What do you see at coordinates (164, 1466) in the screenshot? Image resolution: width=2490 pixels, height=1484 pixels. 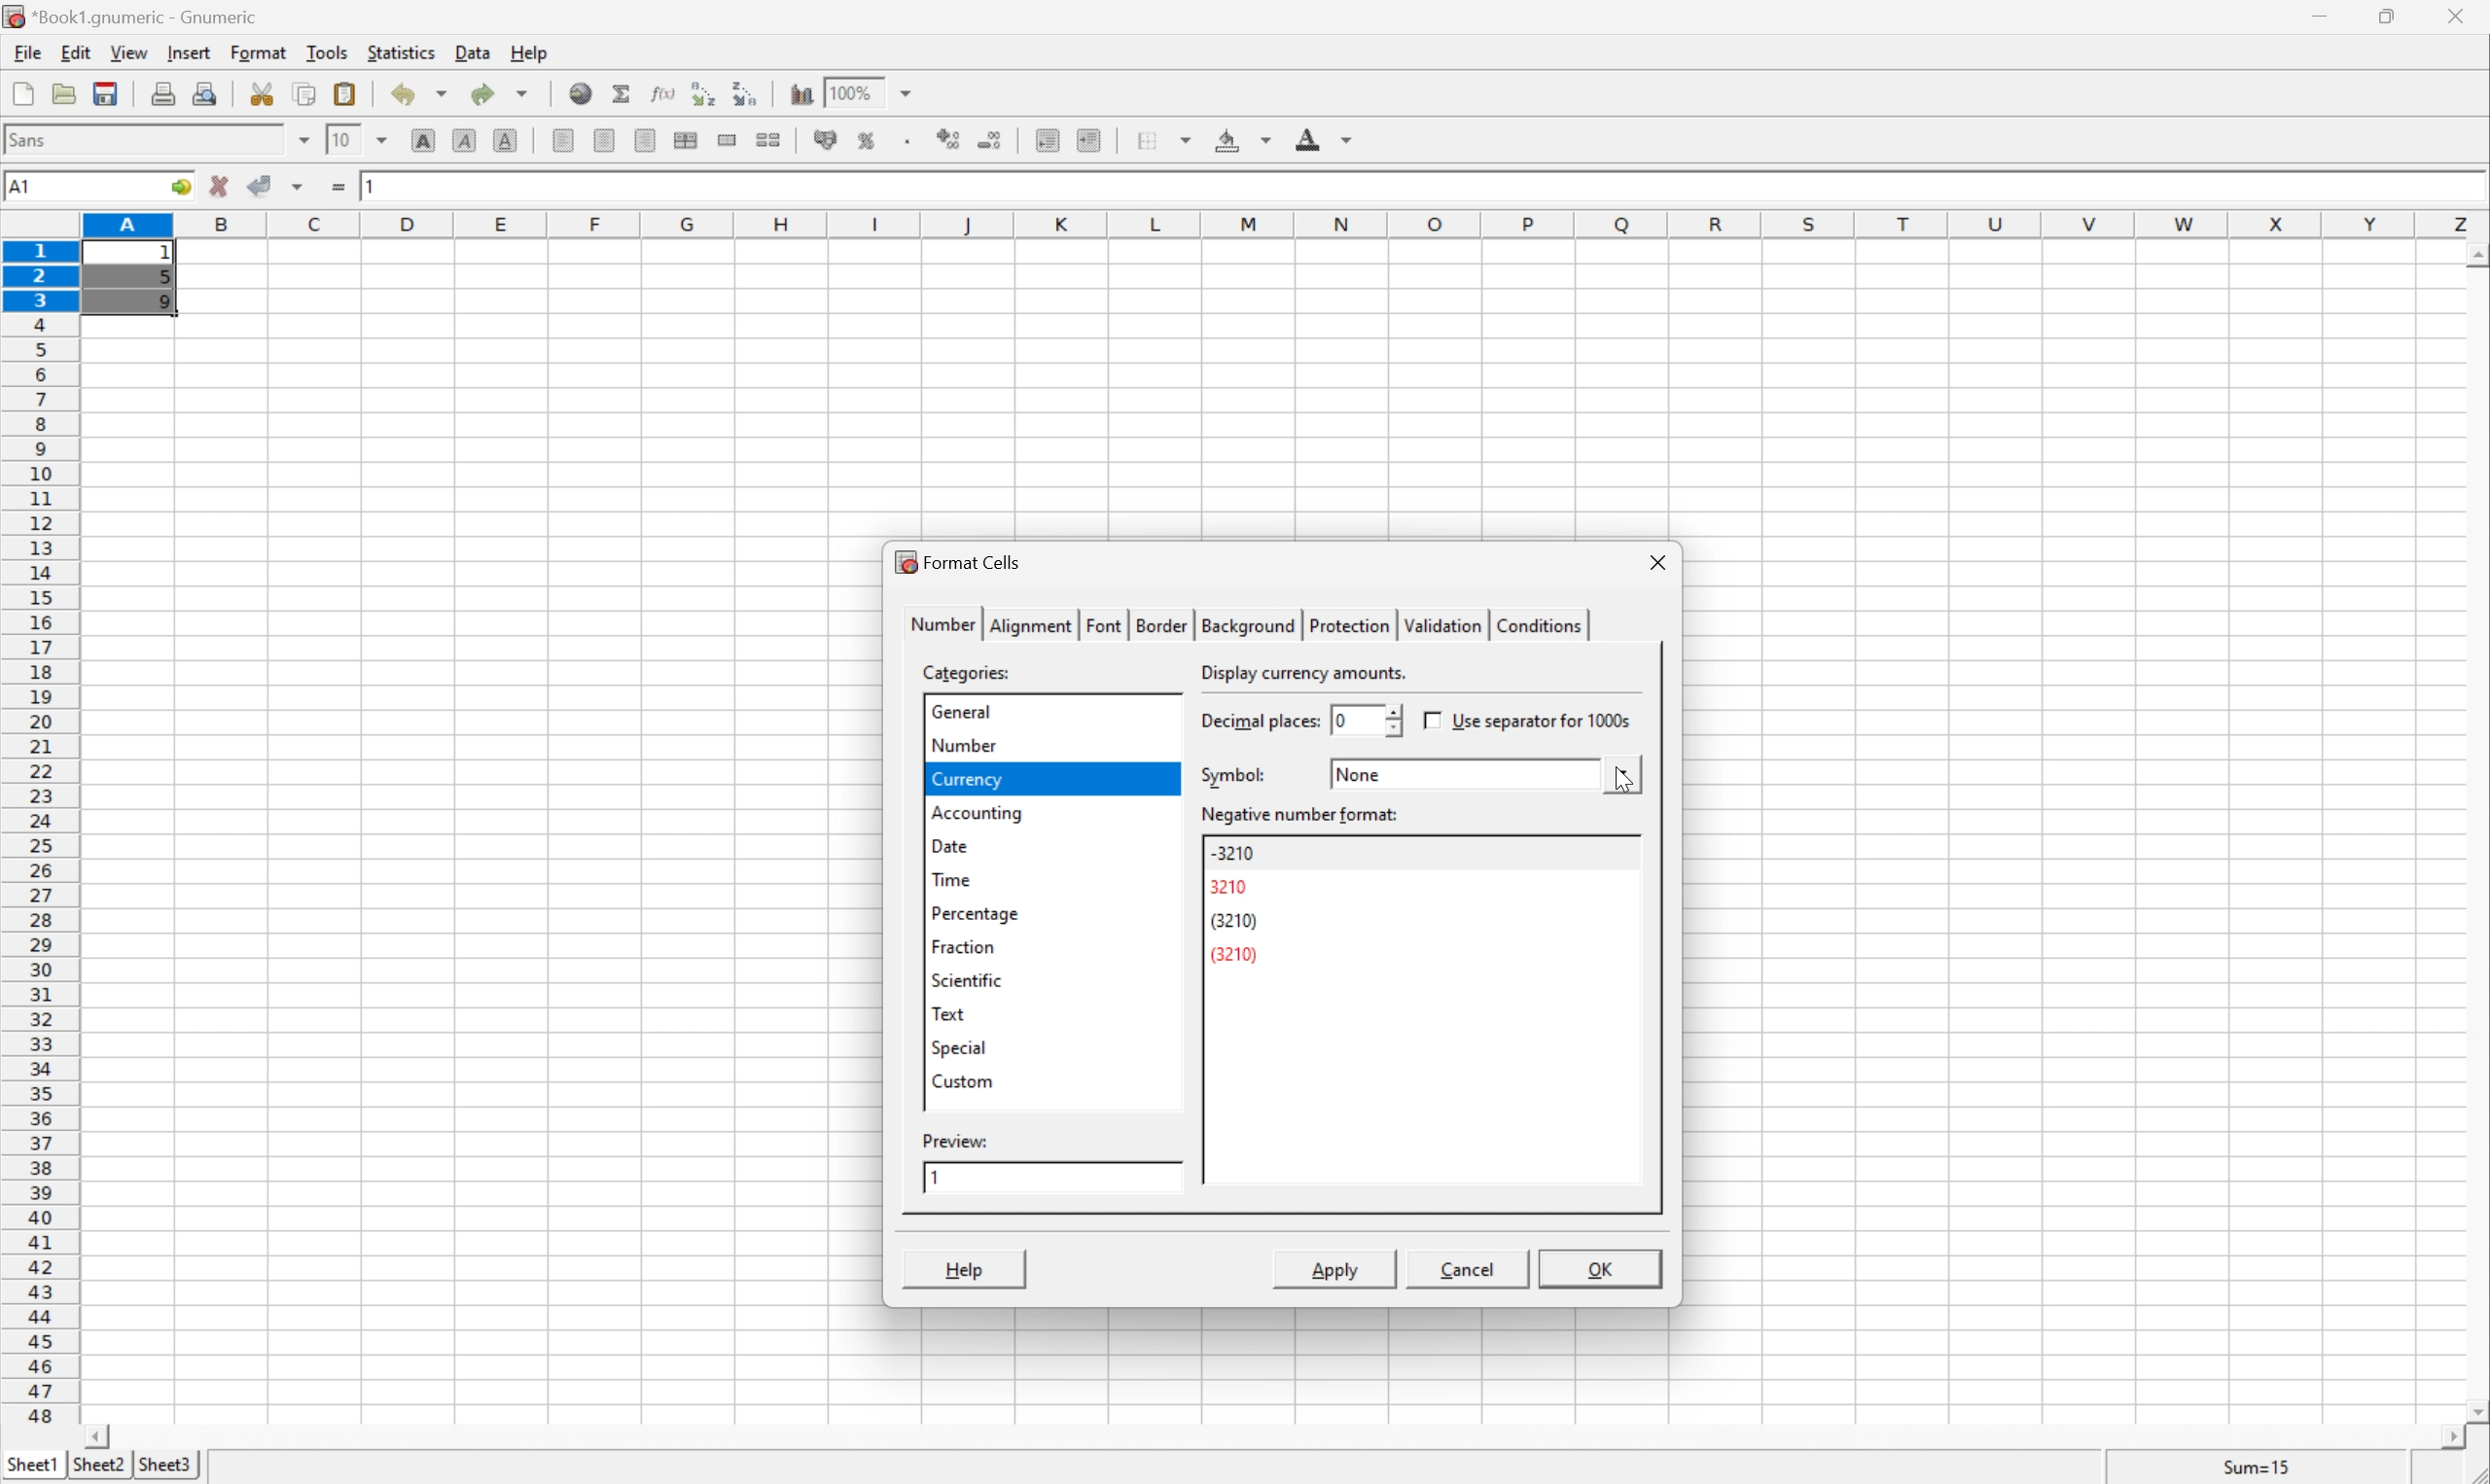 I see `sheet3` at bounding box center [164, 1466].